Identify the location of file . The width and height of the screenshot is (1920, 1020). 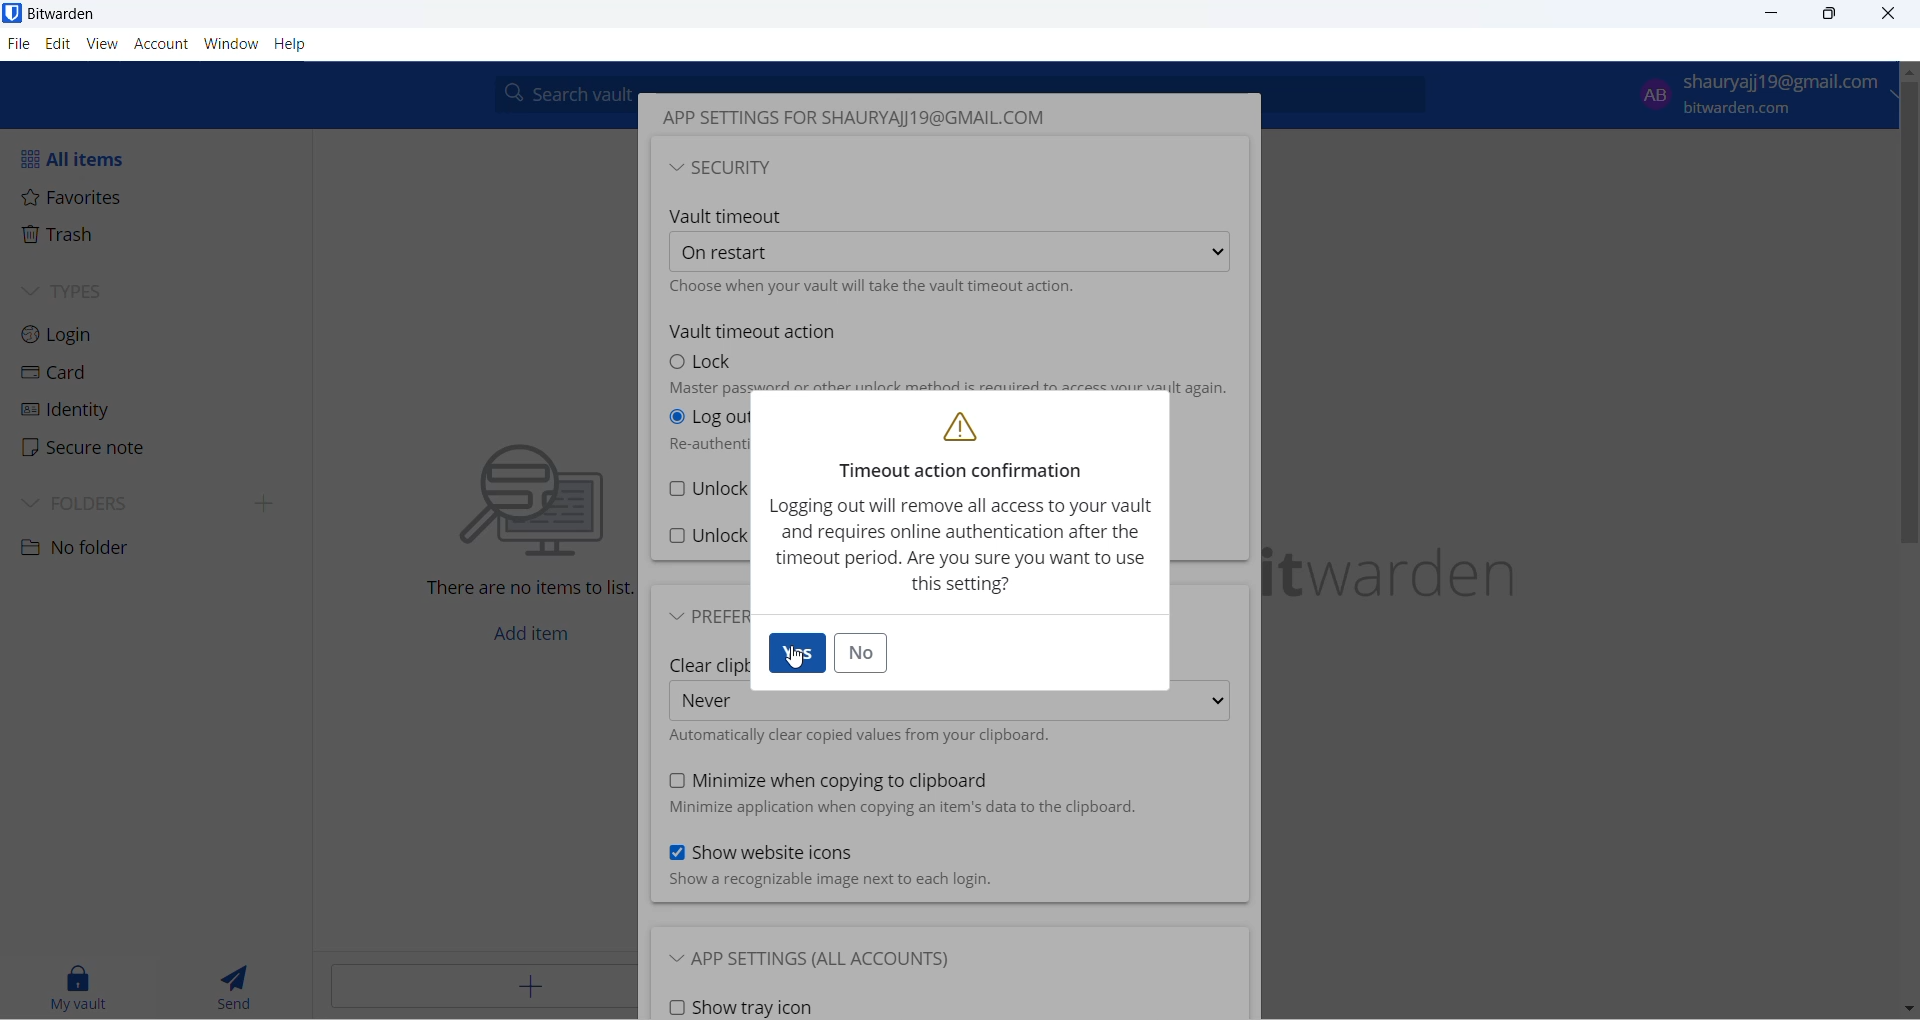
(21, 47).